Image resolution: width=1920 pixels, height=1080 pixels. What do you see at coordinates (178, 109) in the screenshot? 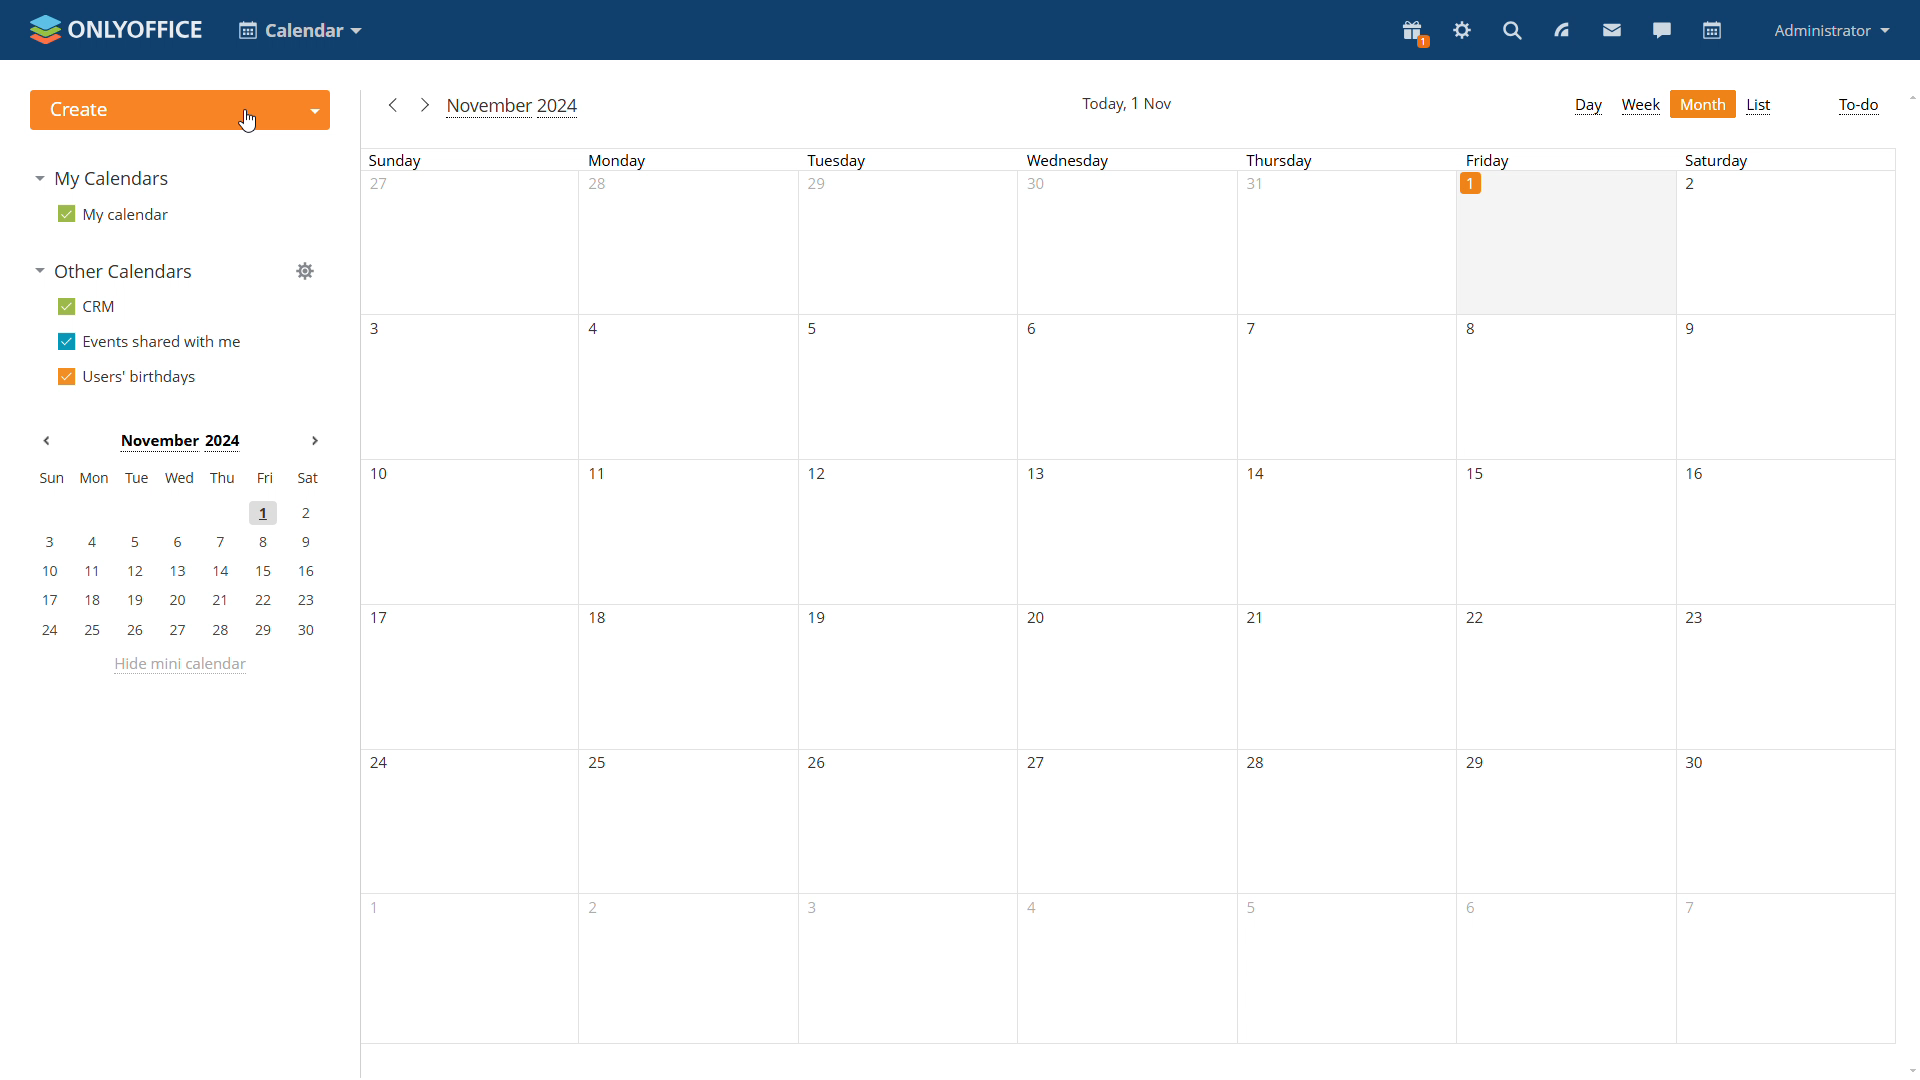
I see `create` at bounding box center [178, 109].